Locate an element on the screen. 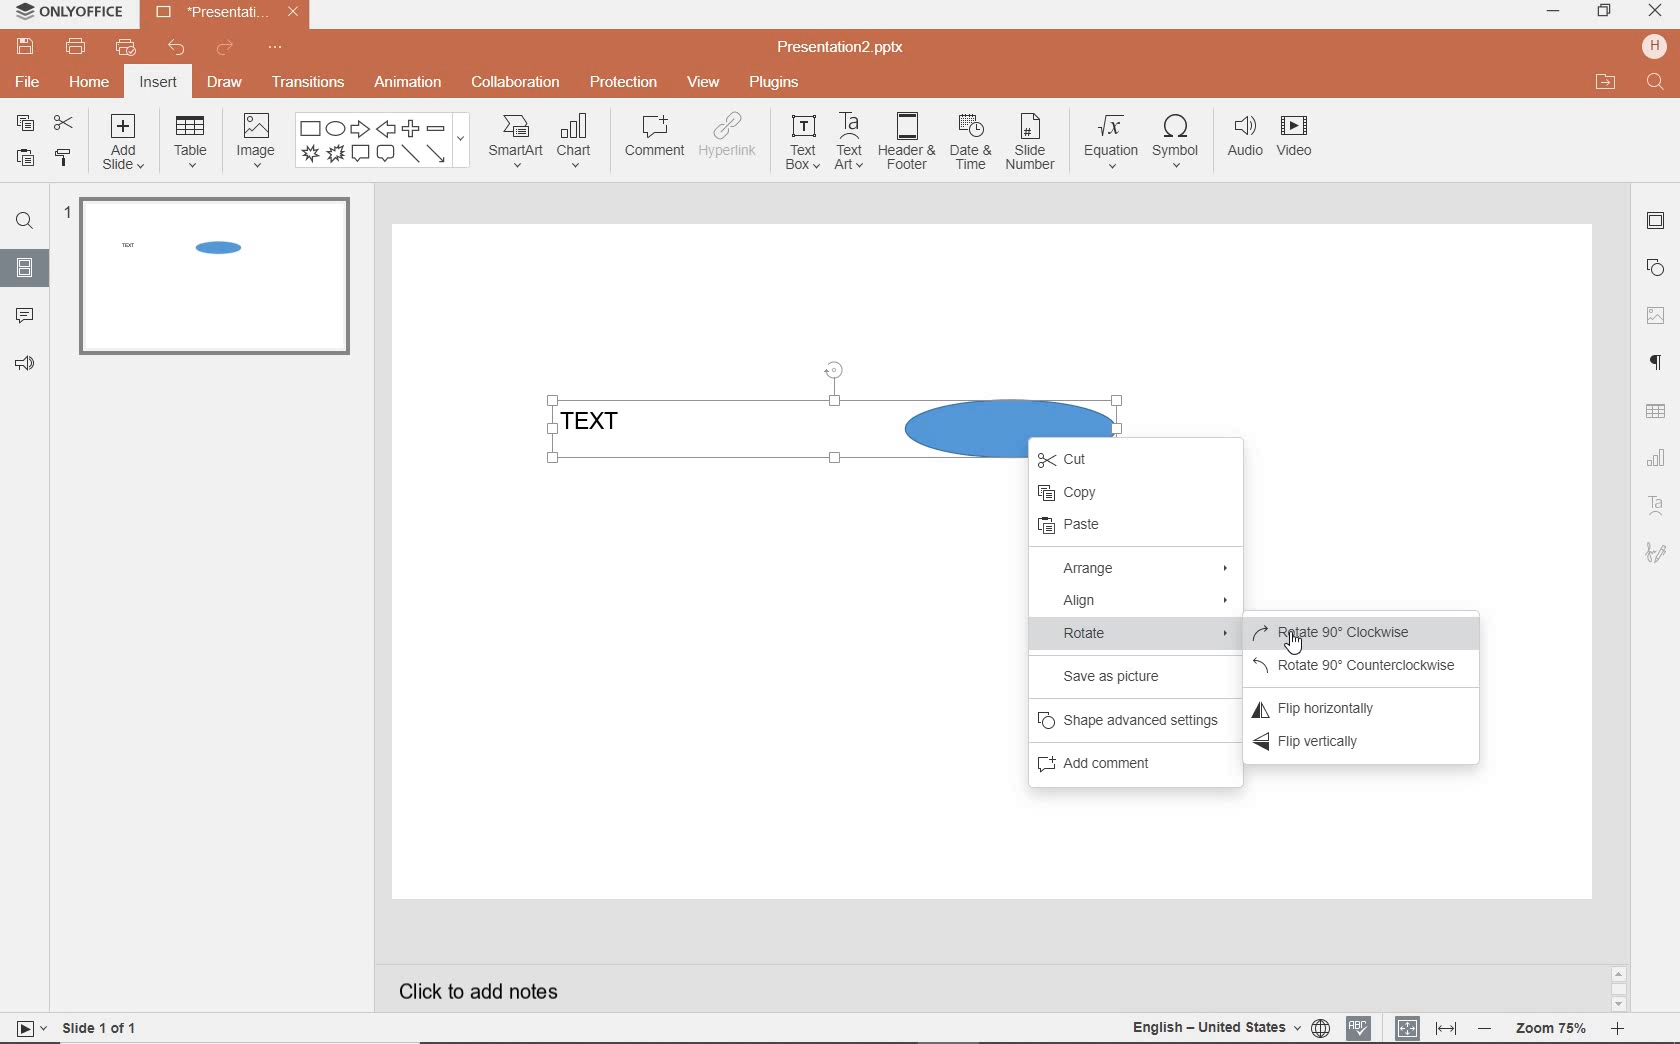  FIND is located at coordinates (1658, 84).